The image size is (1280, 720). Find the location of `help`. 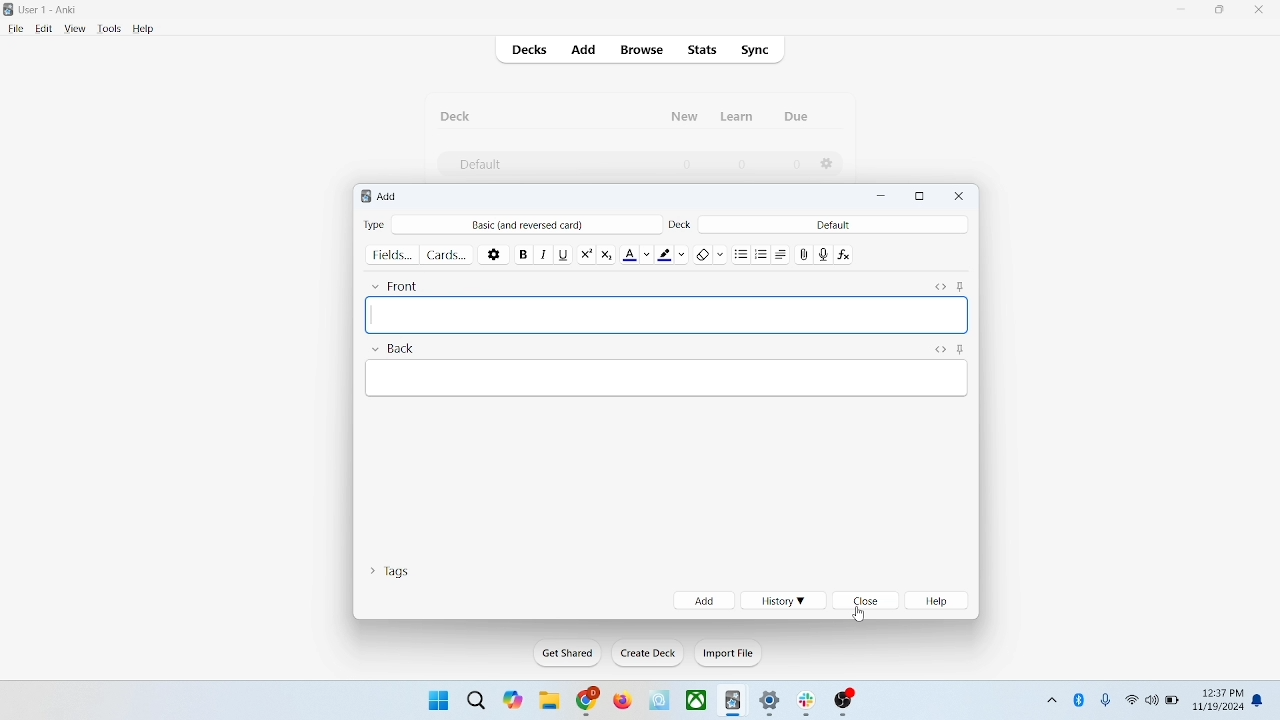

help is located at coordinates (144, 30).